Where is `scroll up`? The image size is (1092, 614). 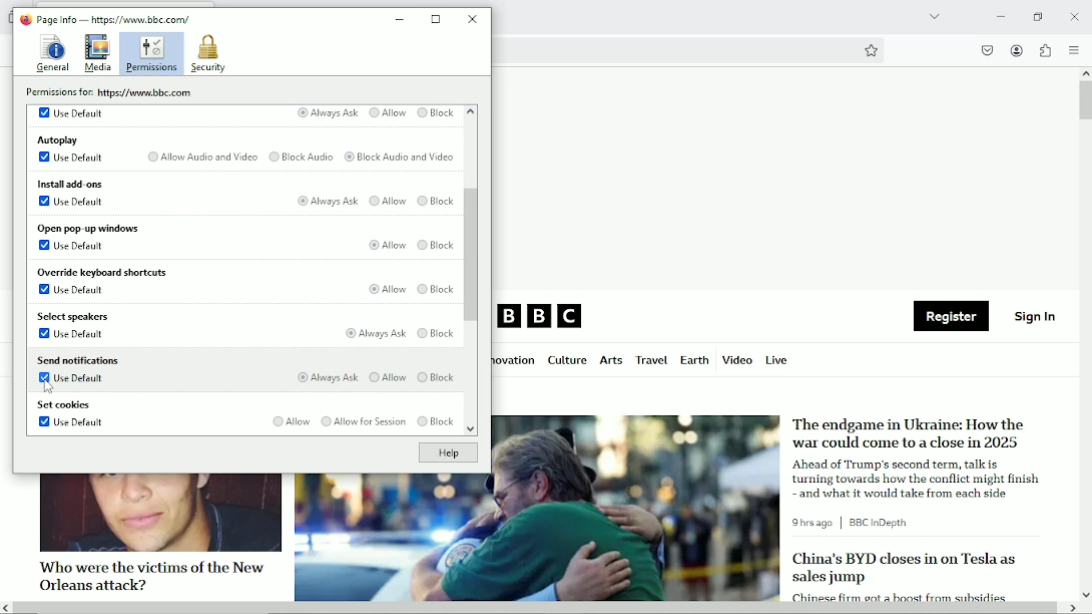 scroll up is located at coordinates (470, 112).